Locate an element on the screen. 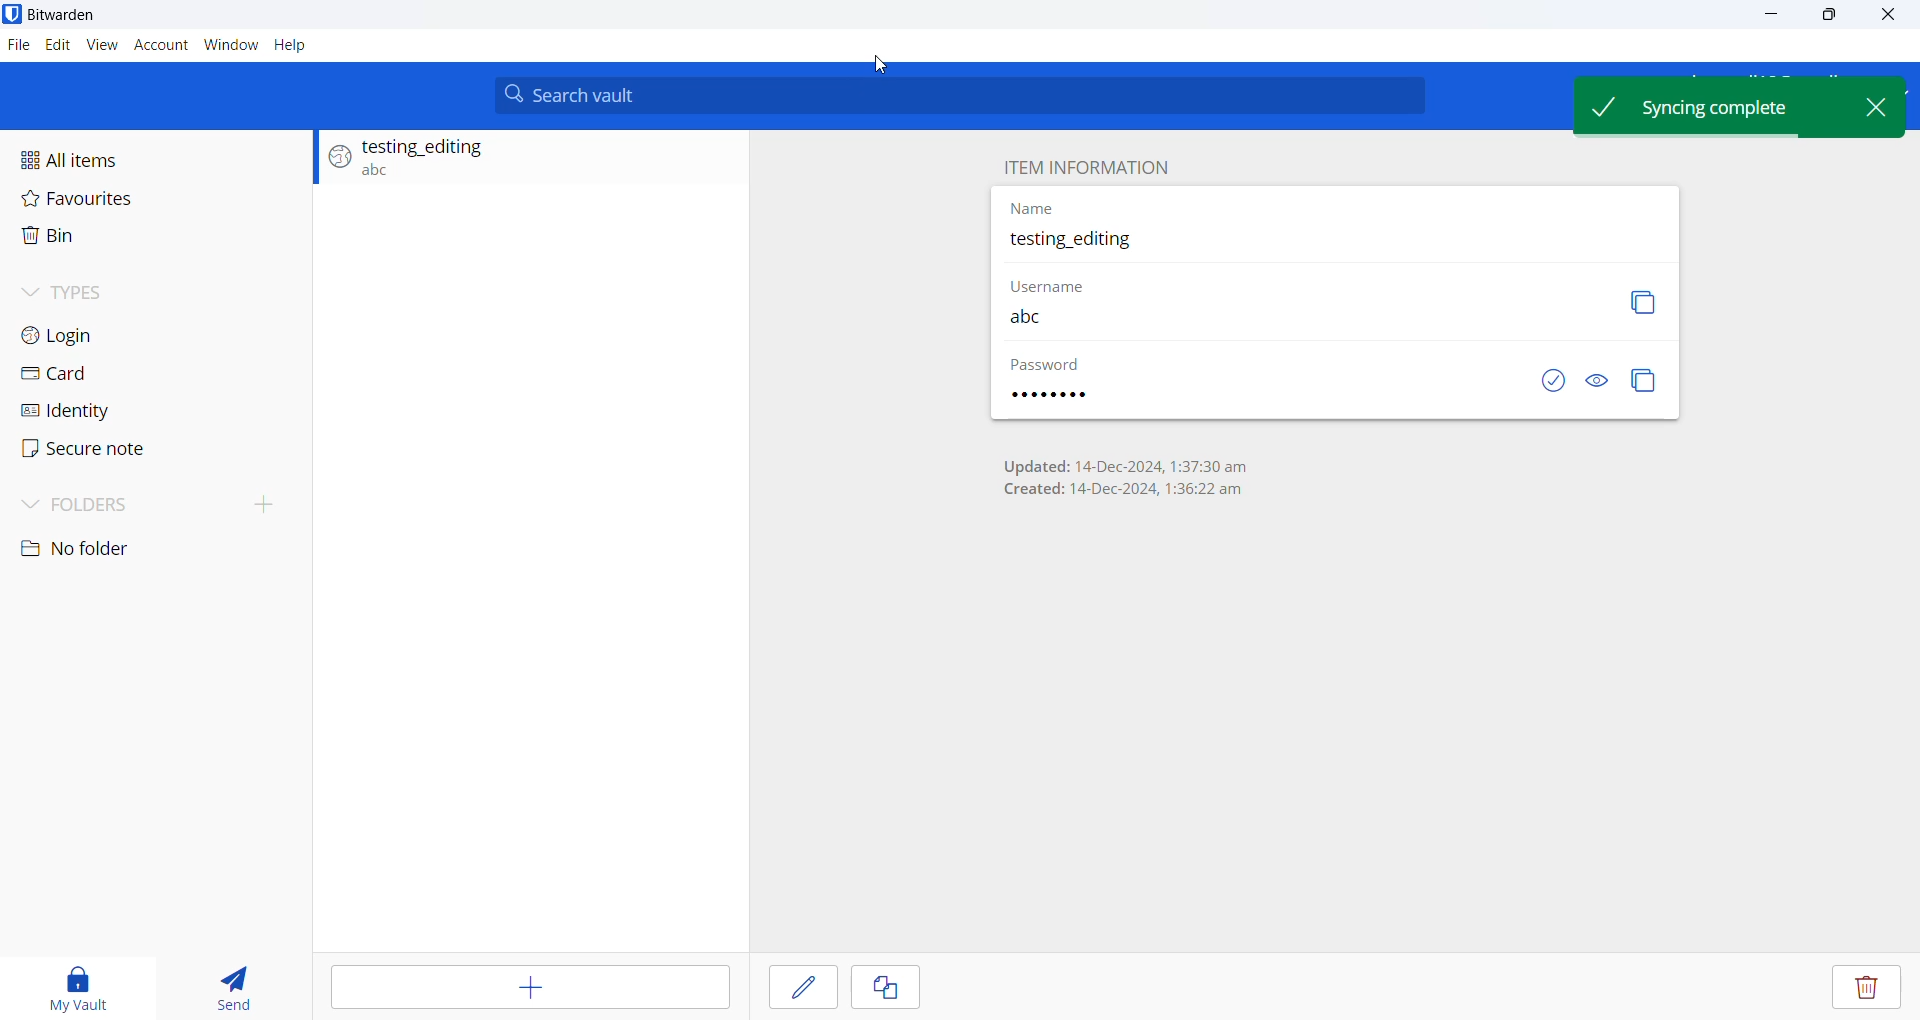  Window is located at coordinates (231, 42).